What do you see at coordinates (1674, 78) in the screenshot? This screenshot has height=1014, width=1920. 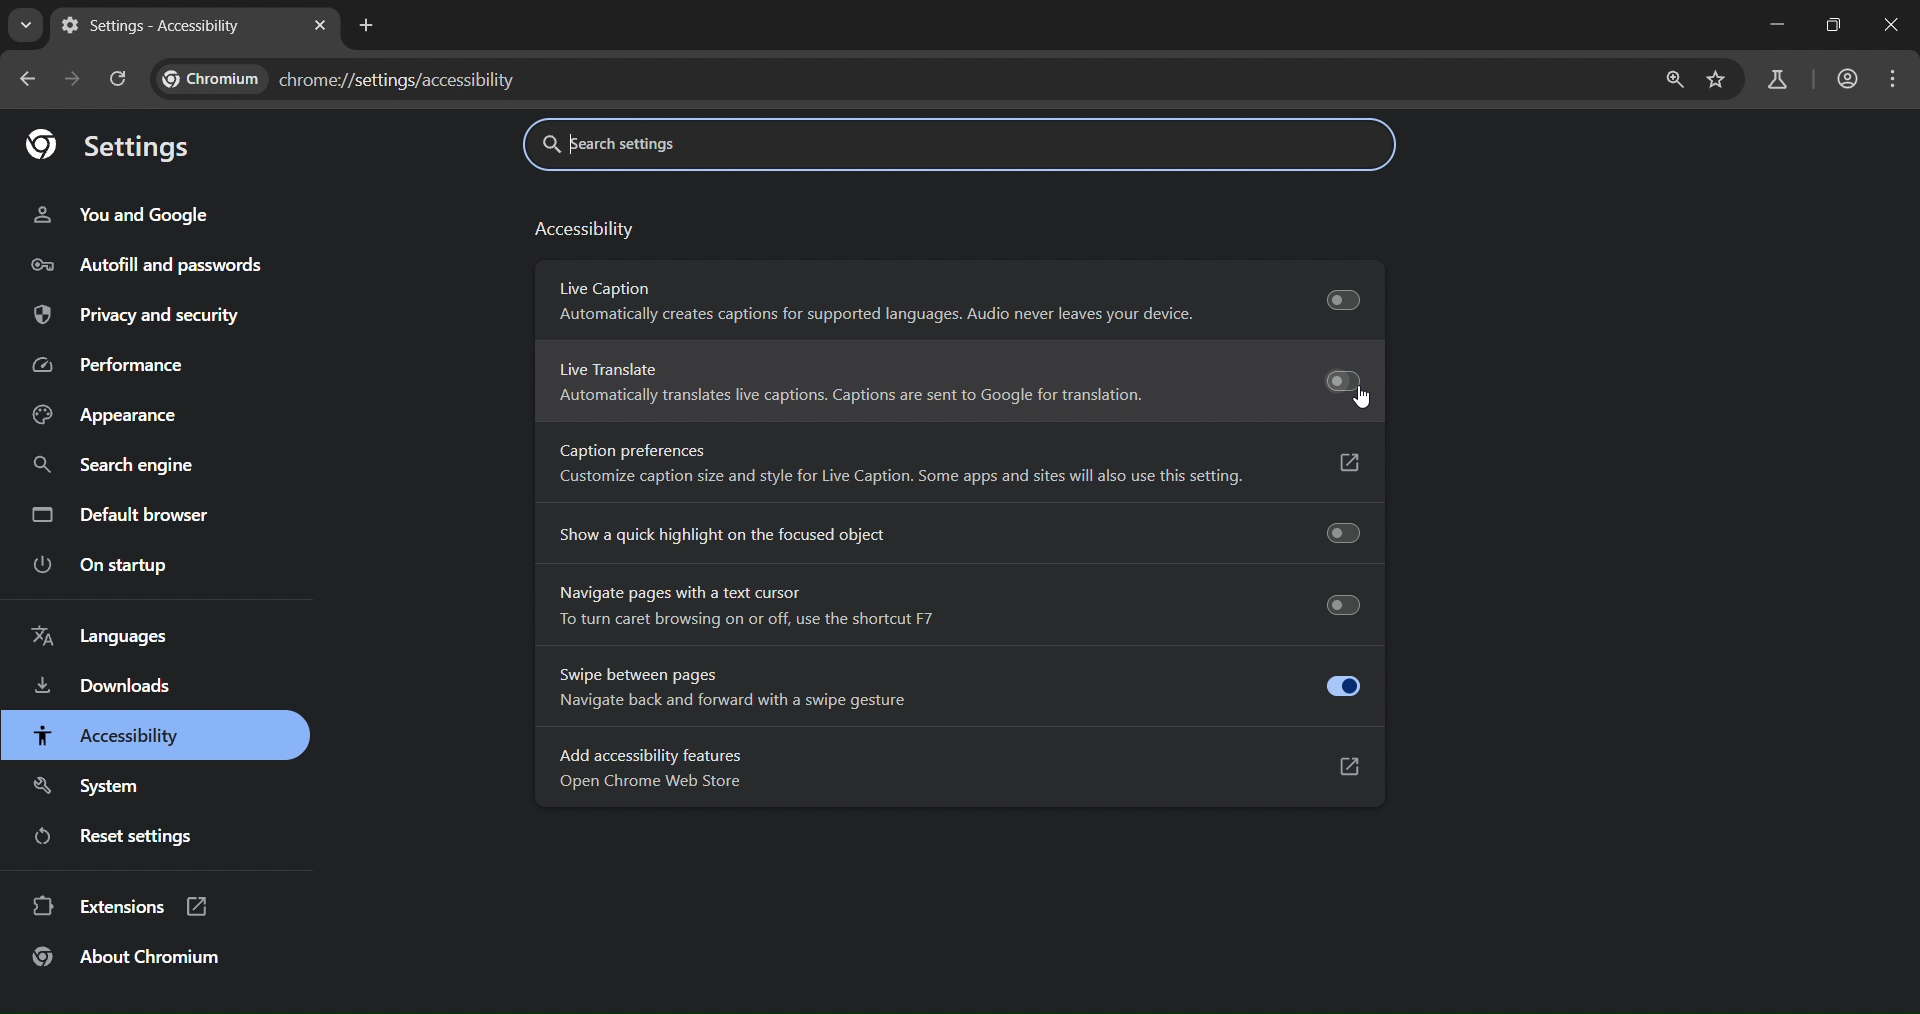 I see `zoom` at bounding box center [1674, 78].